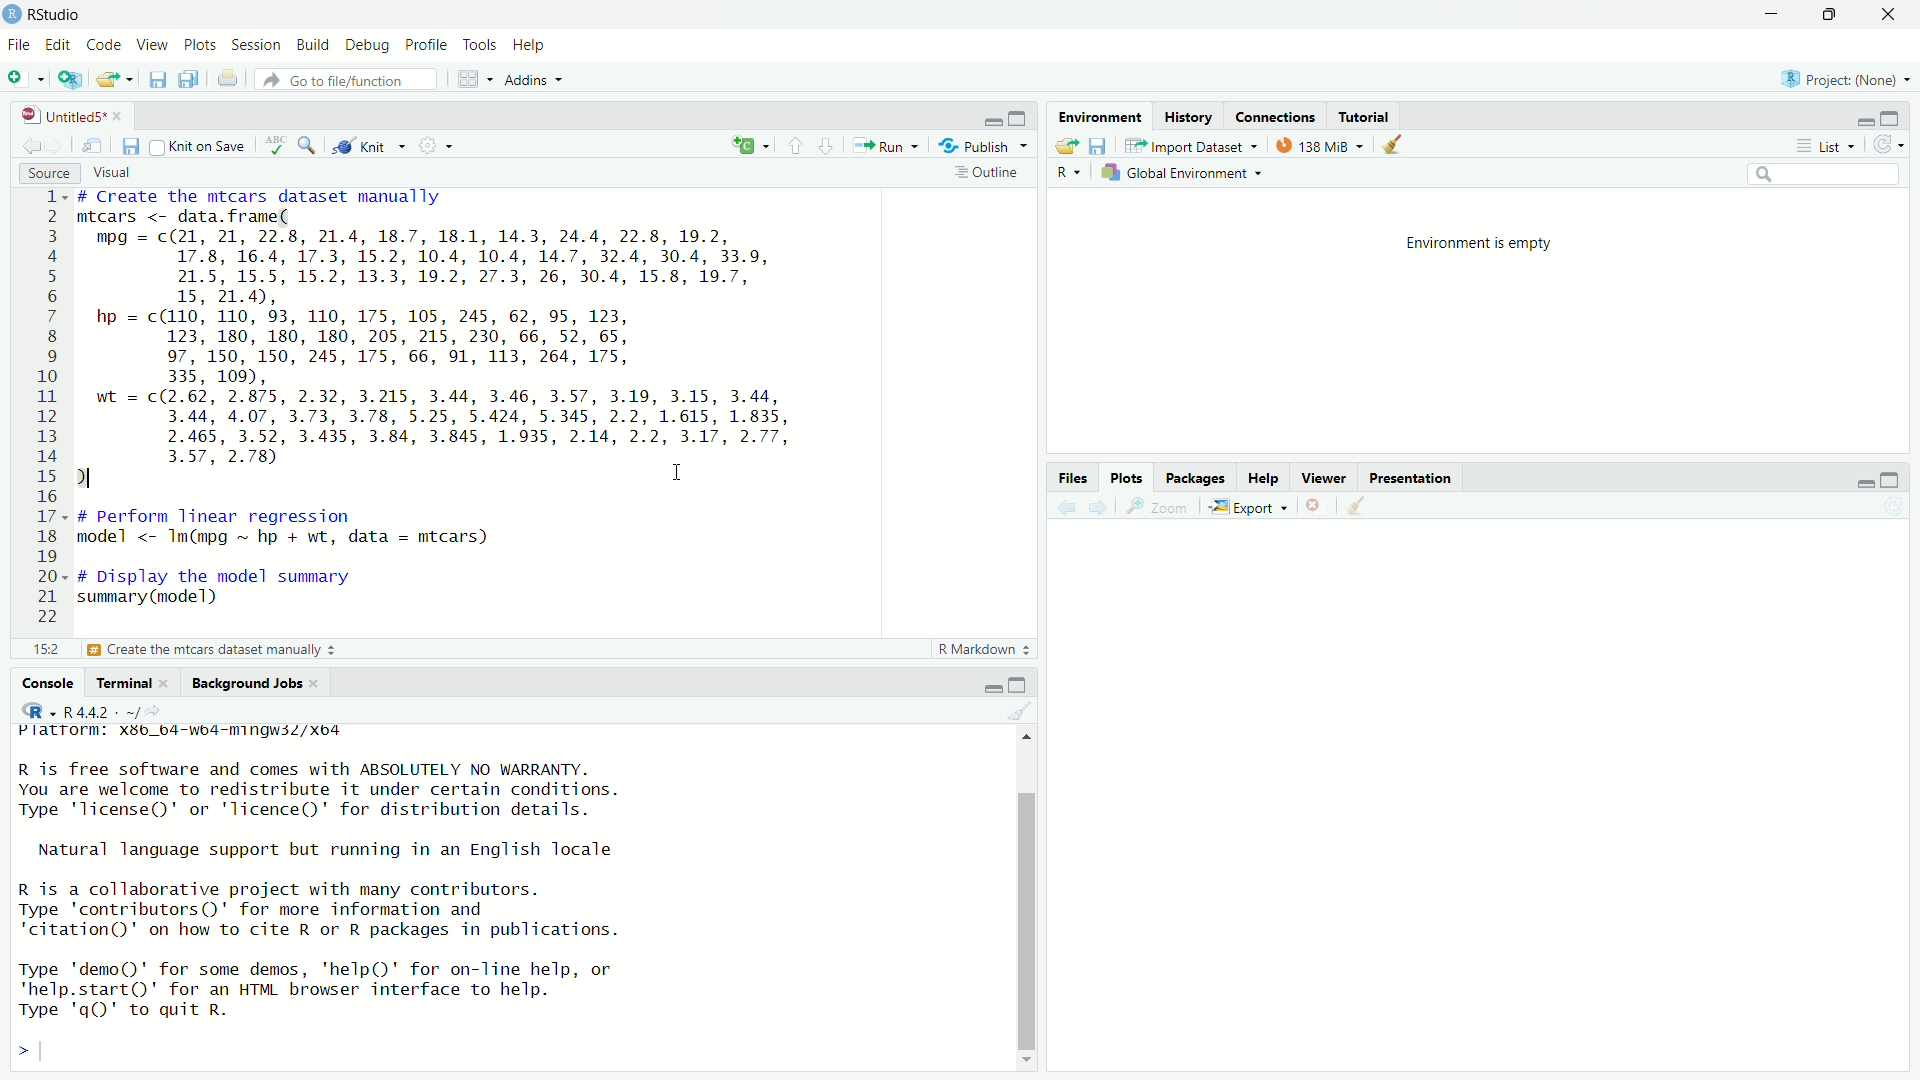 Image resolution: width=1920 pixels, height=1080 pixels. What do you see at coordinates (1838, 79) in the screenshot?
I see `Project (None)` at bounding box center [1838, 79].